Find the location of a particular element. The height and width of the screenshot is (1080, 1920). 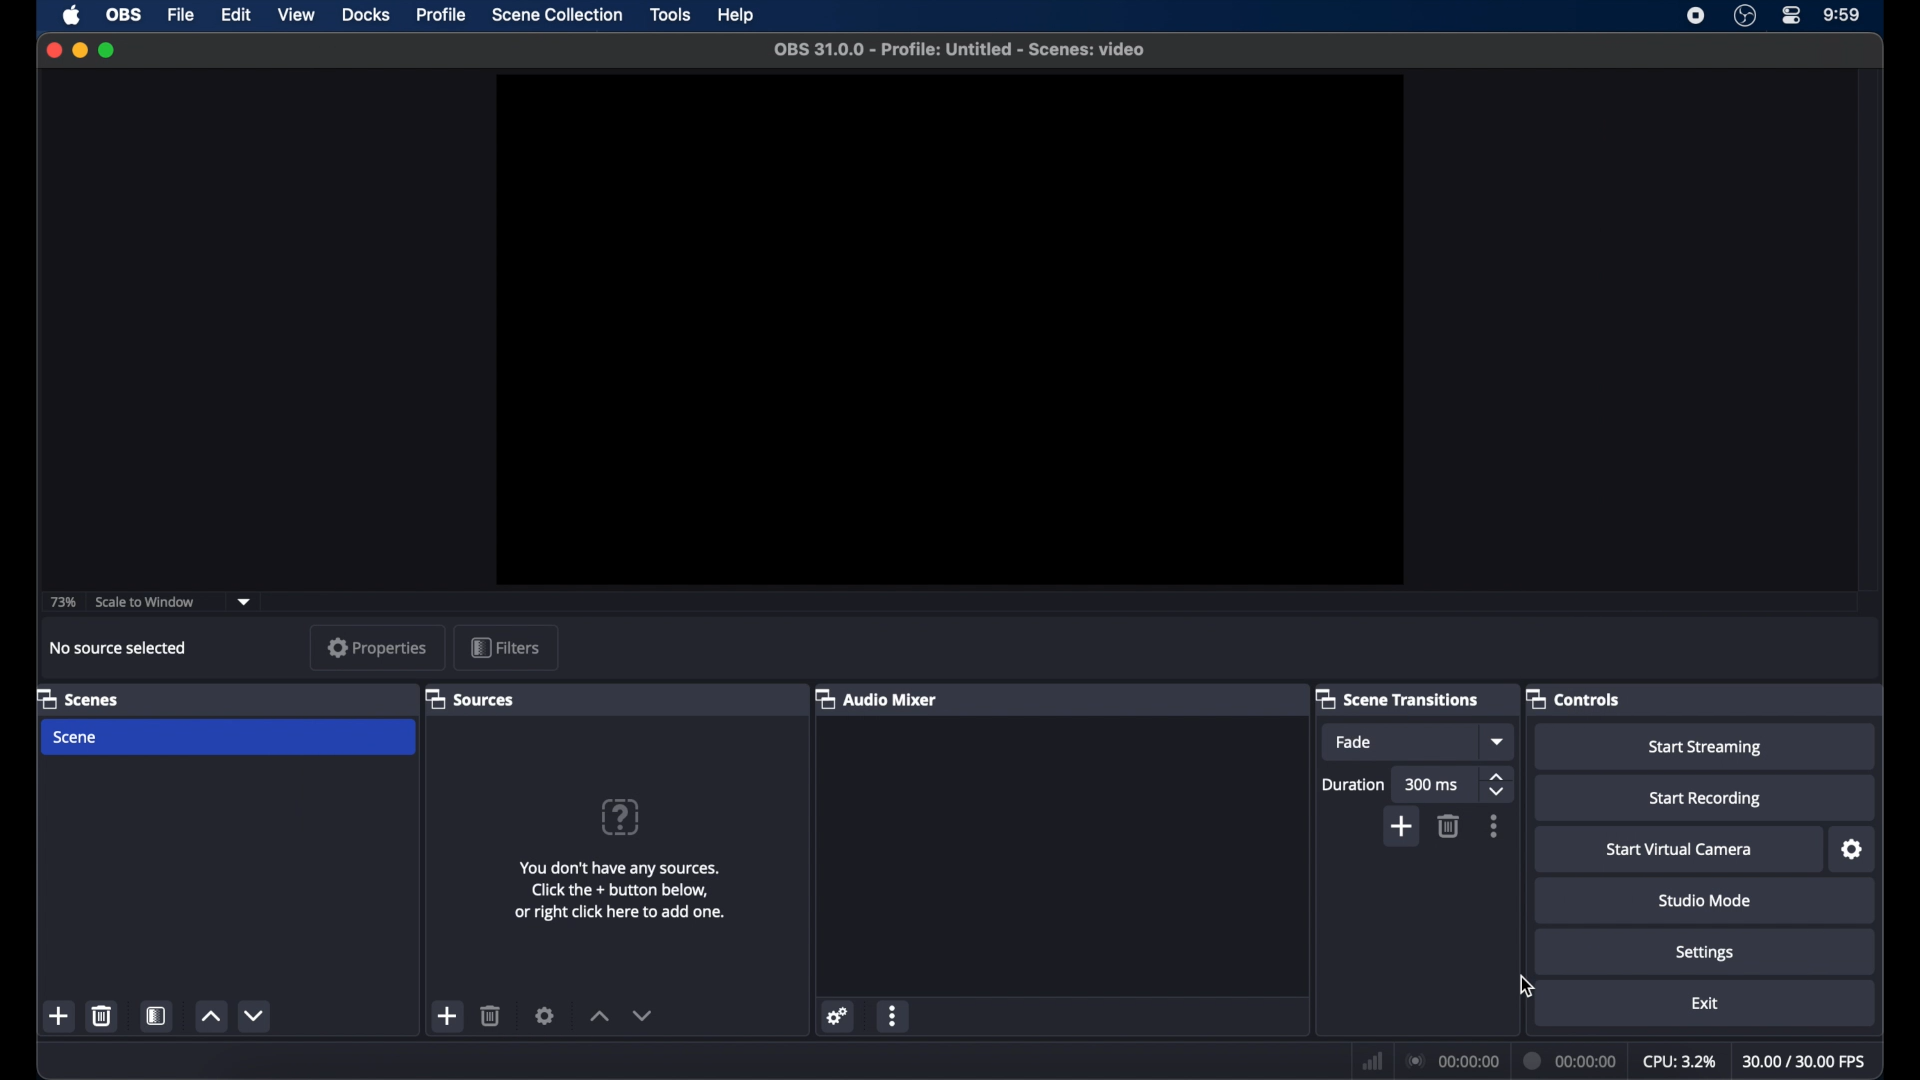

more options is located at coordinates (1494, 826).